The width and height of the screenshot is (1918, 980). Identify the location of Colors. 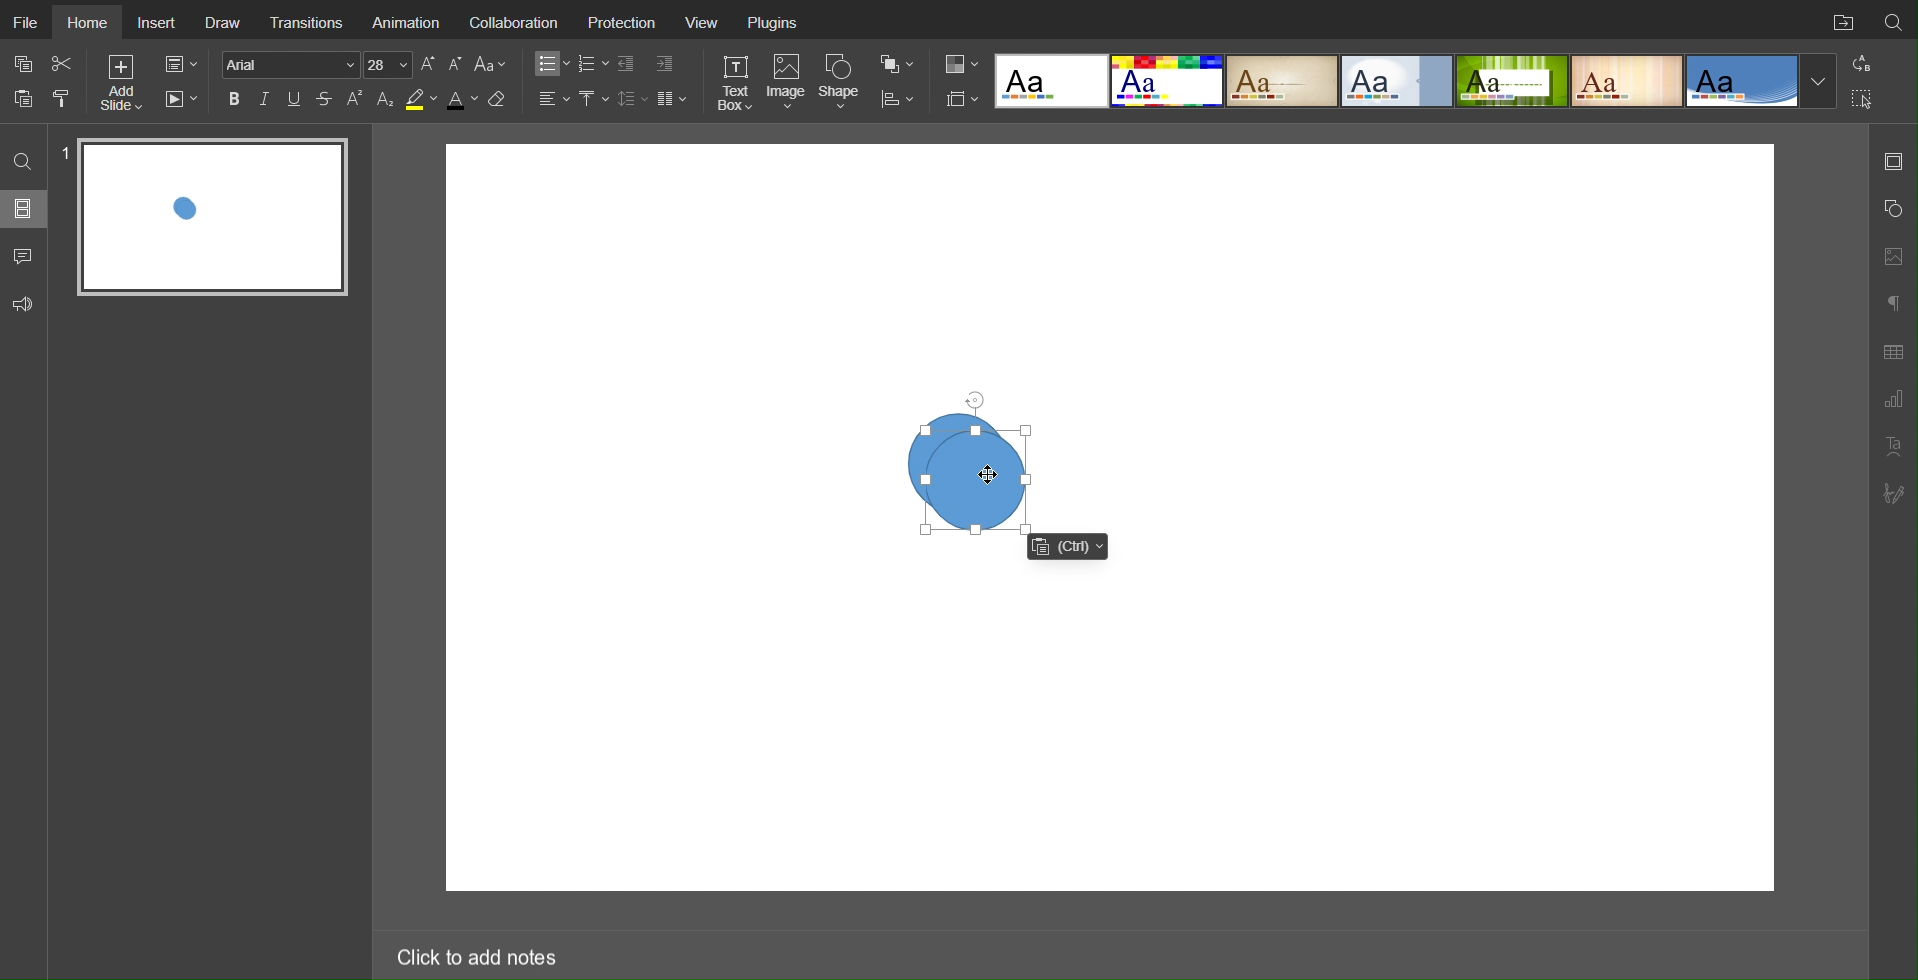
(959, 63).